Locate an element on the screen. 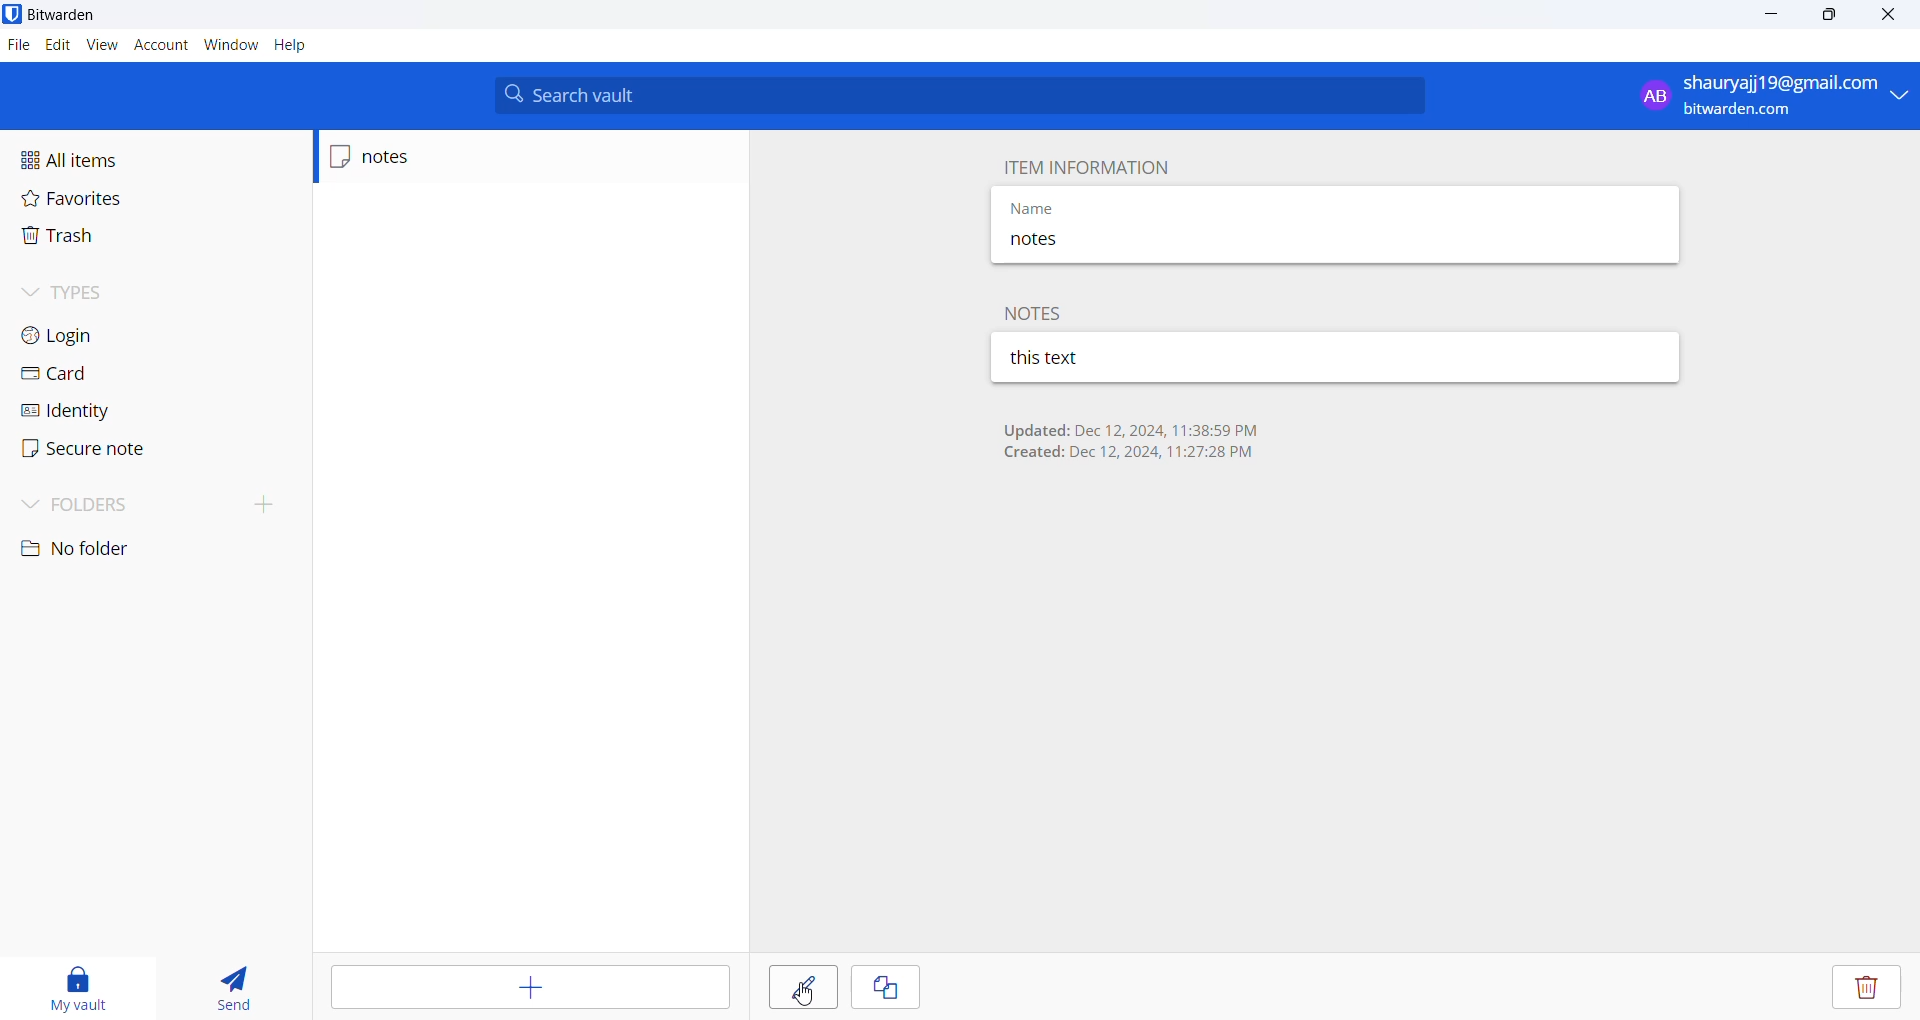  Item information is located at coordinates (1083, 165).